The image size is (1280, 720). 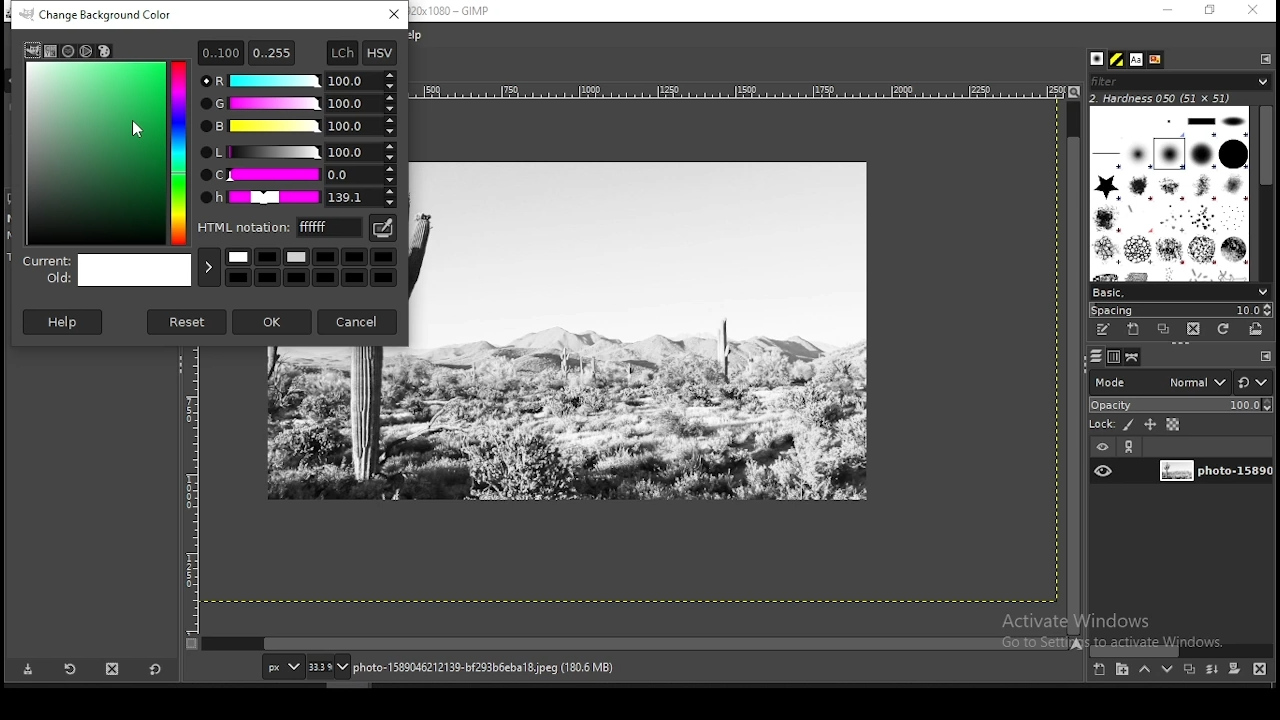 What do you see at coordinates (1180, 310) in the screenshot?
I see `spacing` at bounding box center [1180, 310].